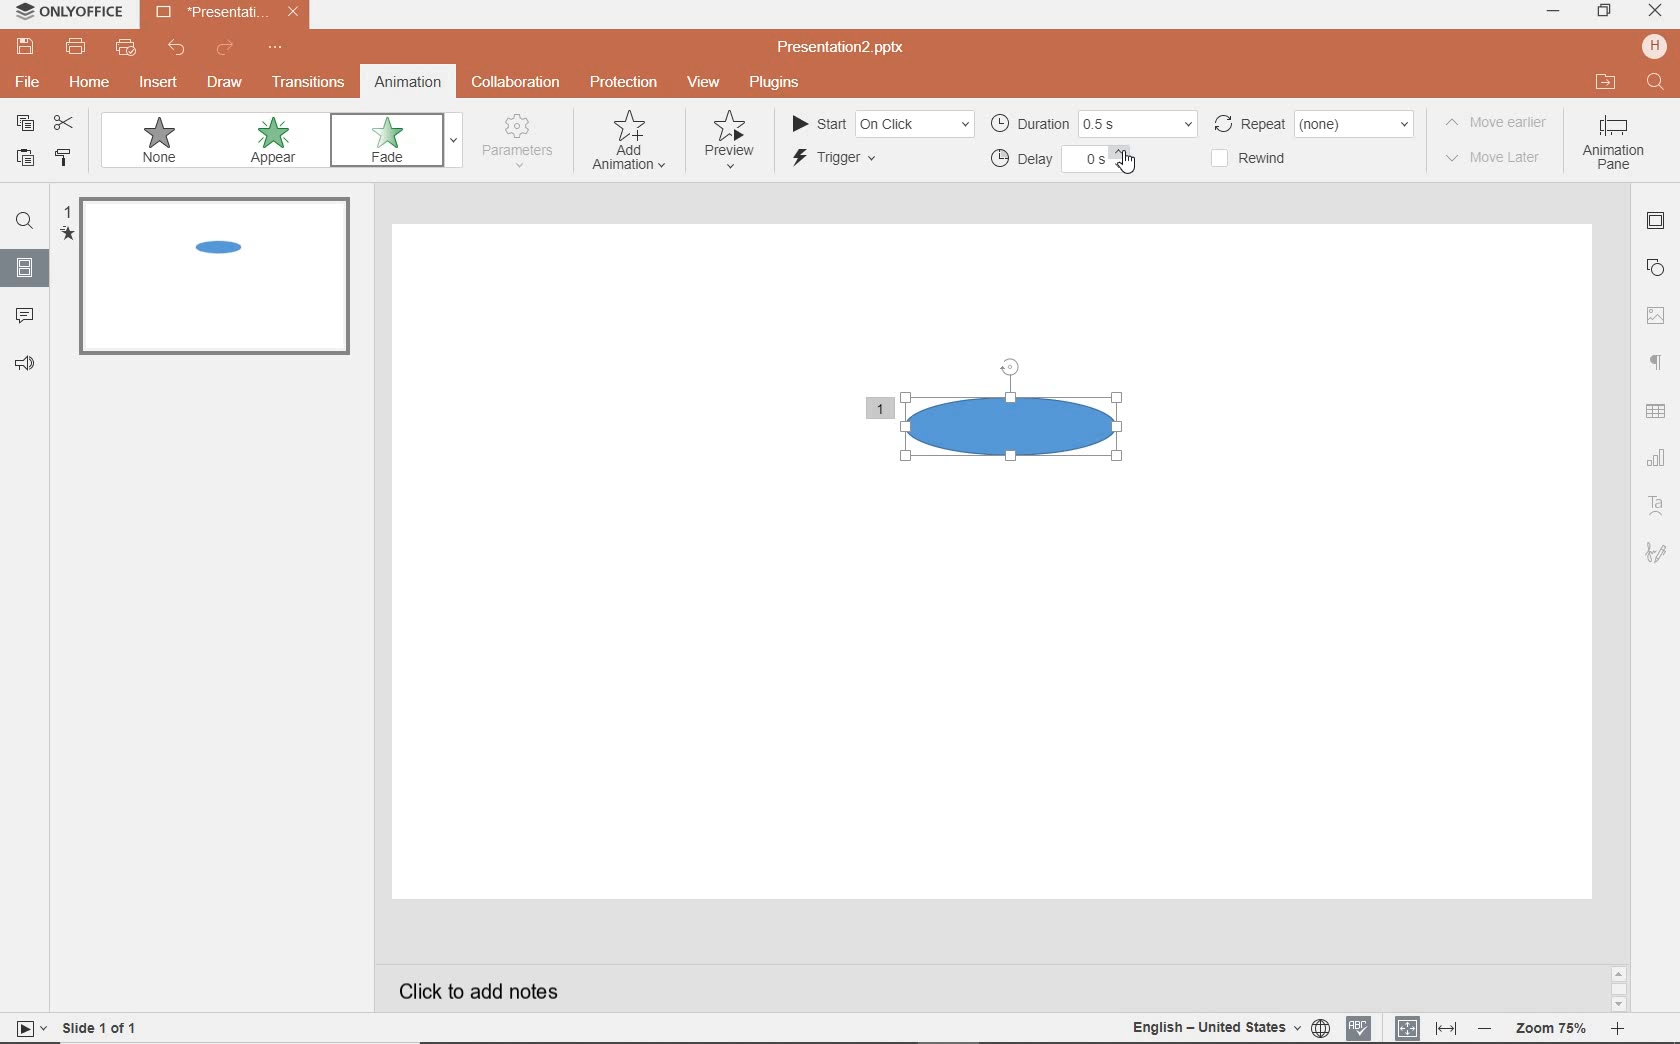 This screenshot has height=1044, width=1680. I want to click on shape with animation effect, so click(1012, 422).